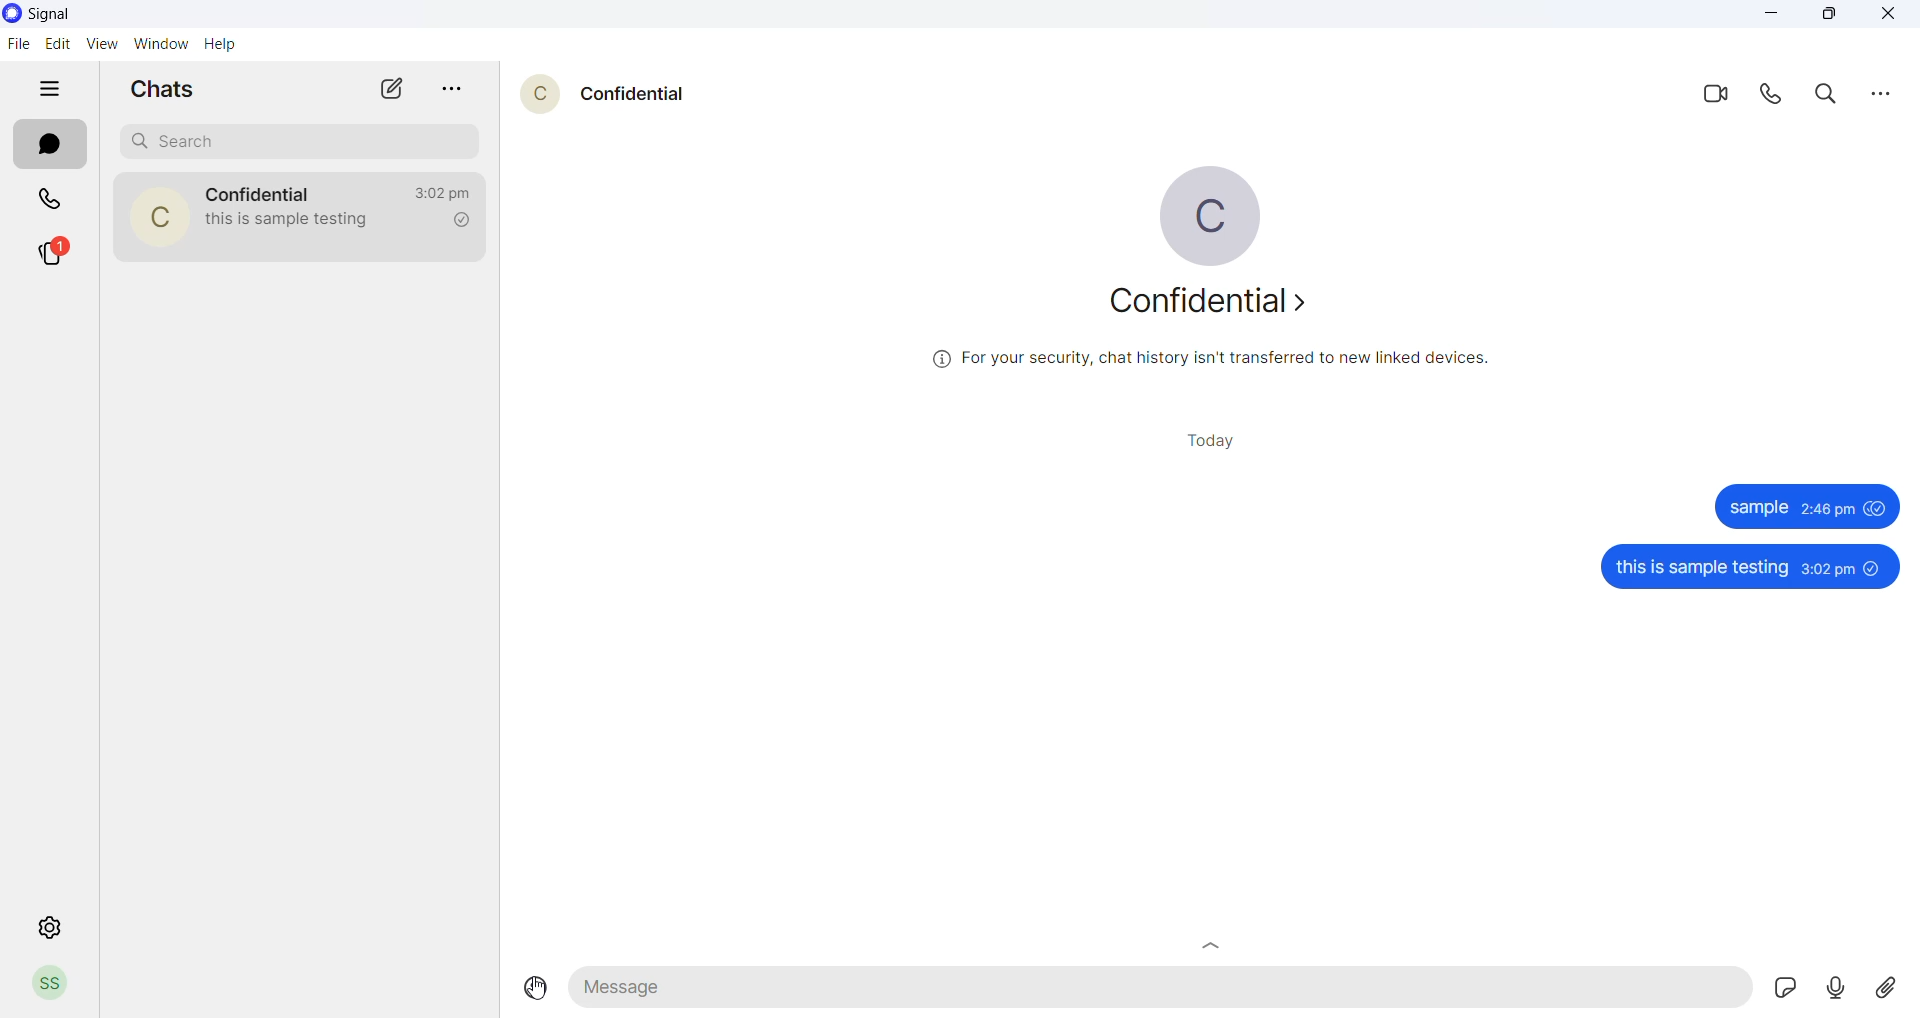 This screenshot has height=1018, width=1920. Describe the element at coordinates (1772, 97) in the screenshot. I see `voice call` at that location.